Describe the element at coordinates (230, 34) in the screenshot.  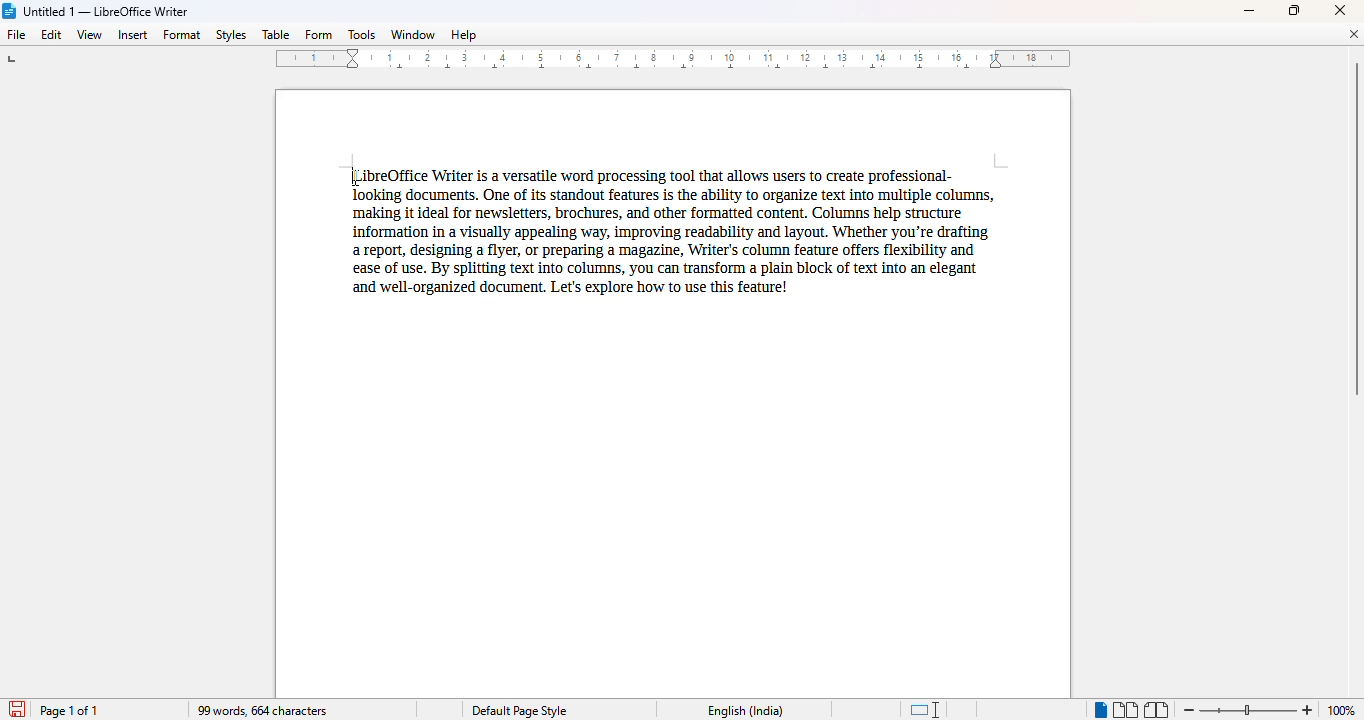
I see `styles` at that location.